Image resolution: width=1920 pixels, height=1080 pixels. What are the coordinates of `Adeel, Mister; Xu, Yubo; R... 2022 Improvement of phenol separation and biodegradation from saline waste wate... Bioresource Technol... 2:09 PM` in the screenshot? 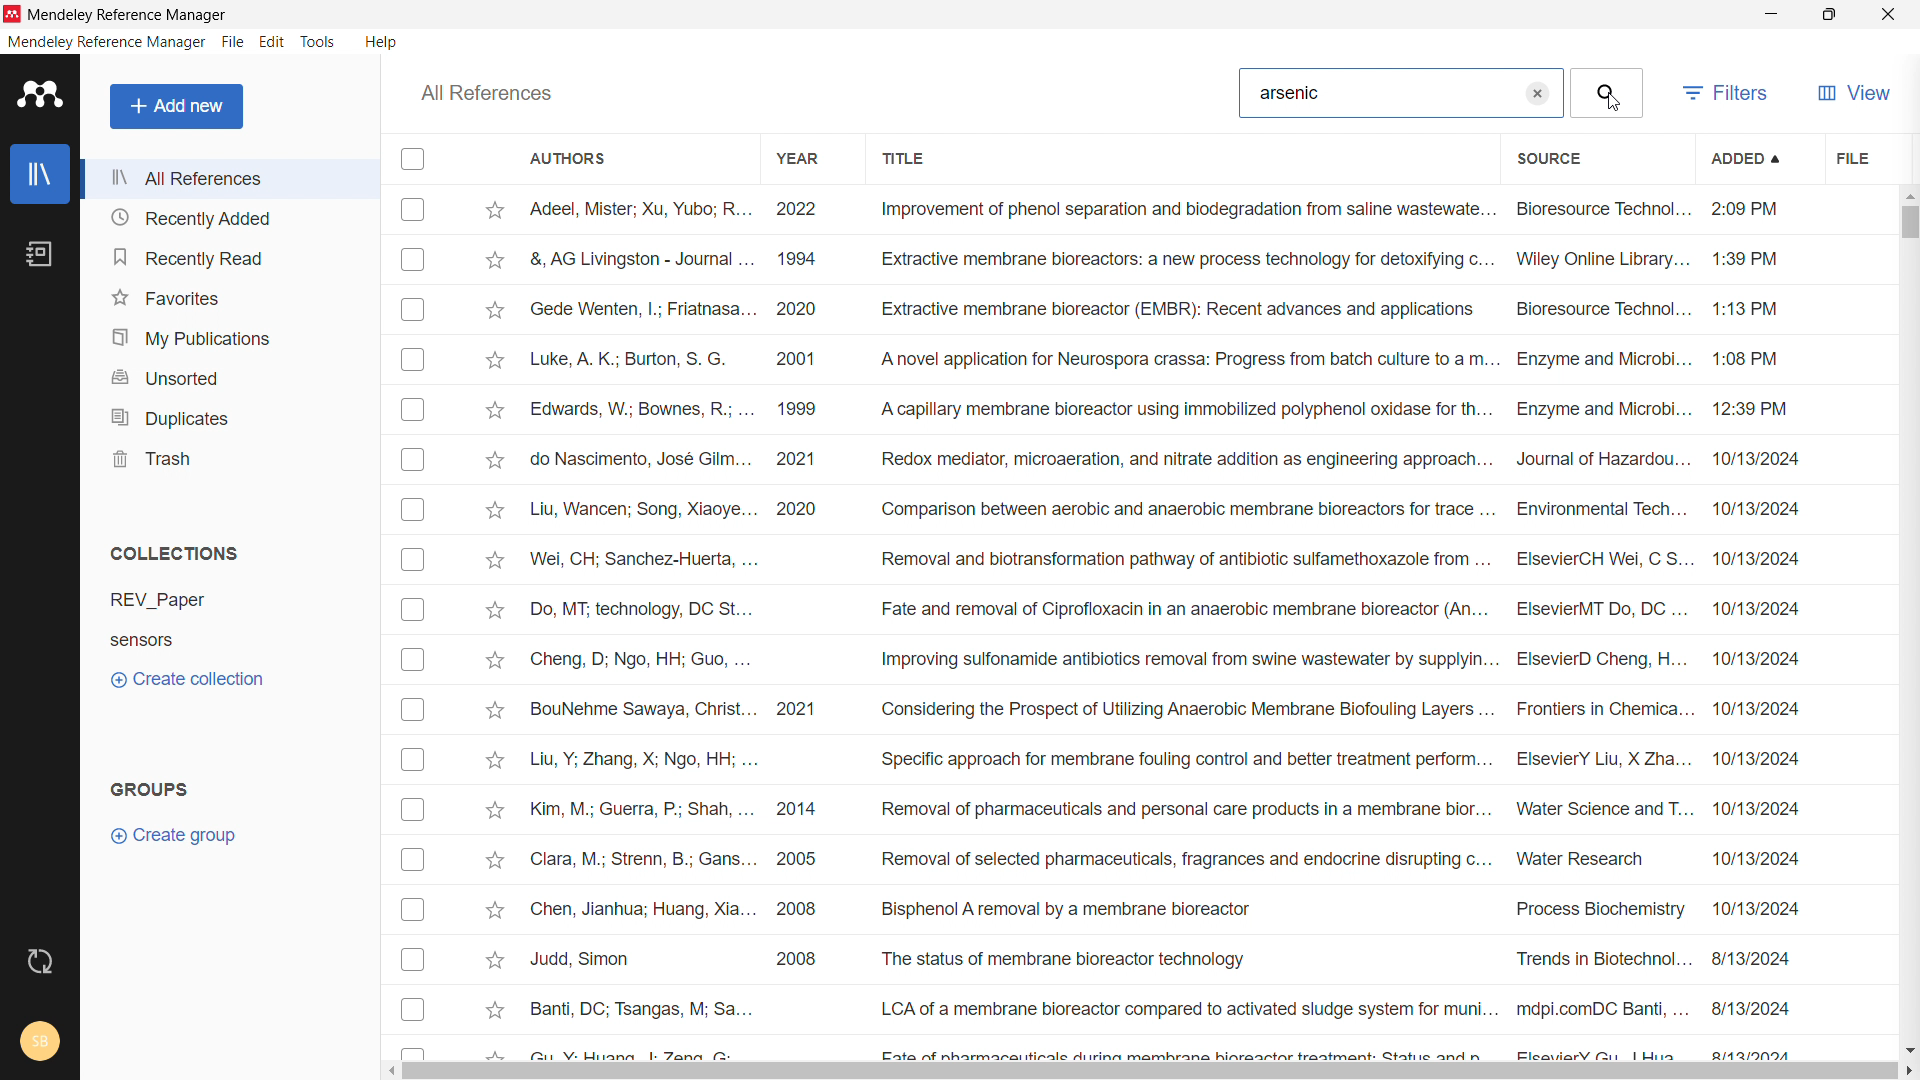 It's located at (1189, 213).